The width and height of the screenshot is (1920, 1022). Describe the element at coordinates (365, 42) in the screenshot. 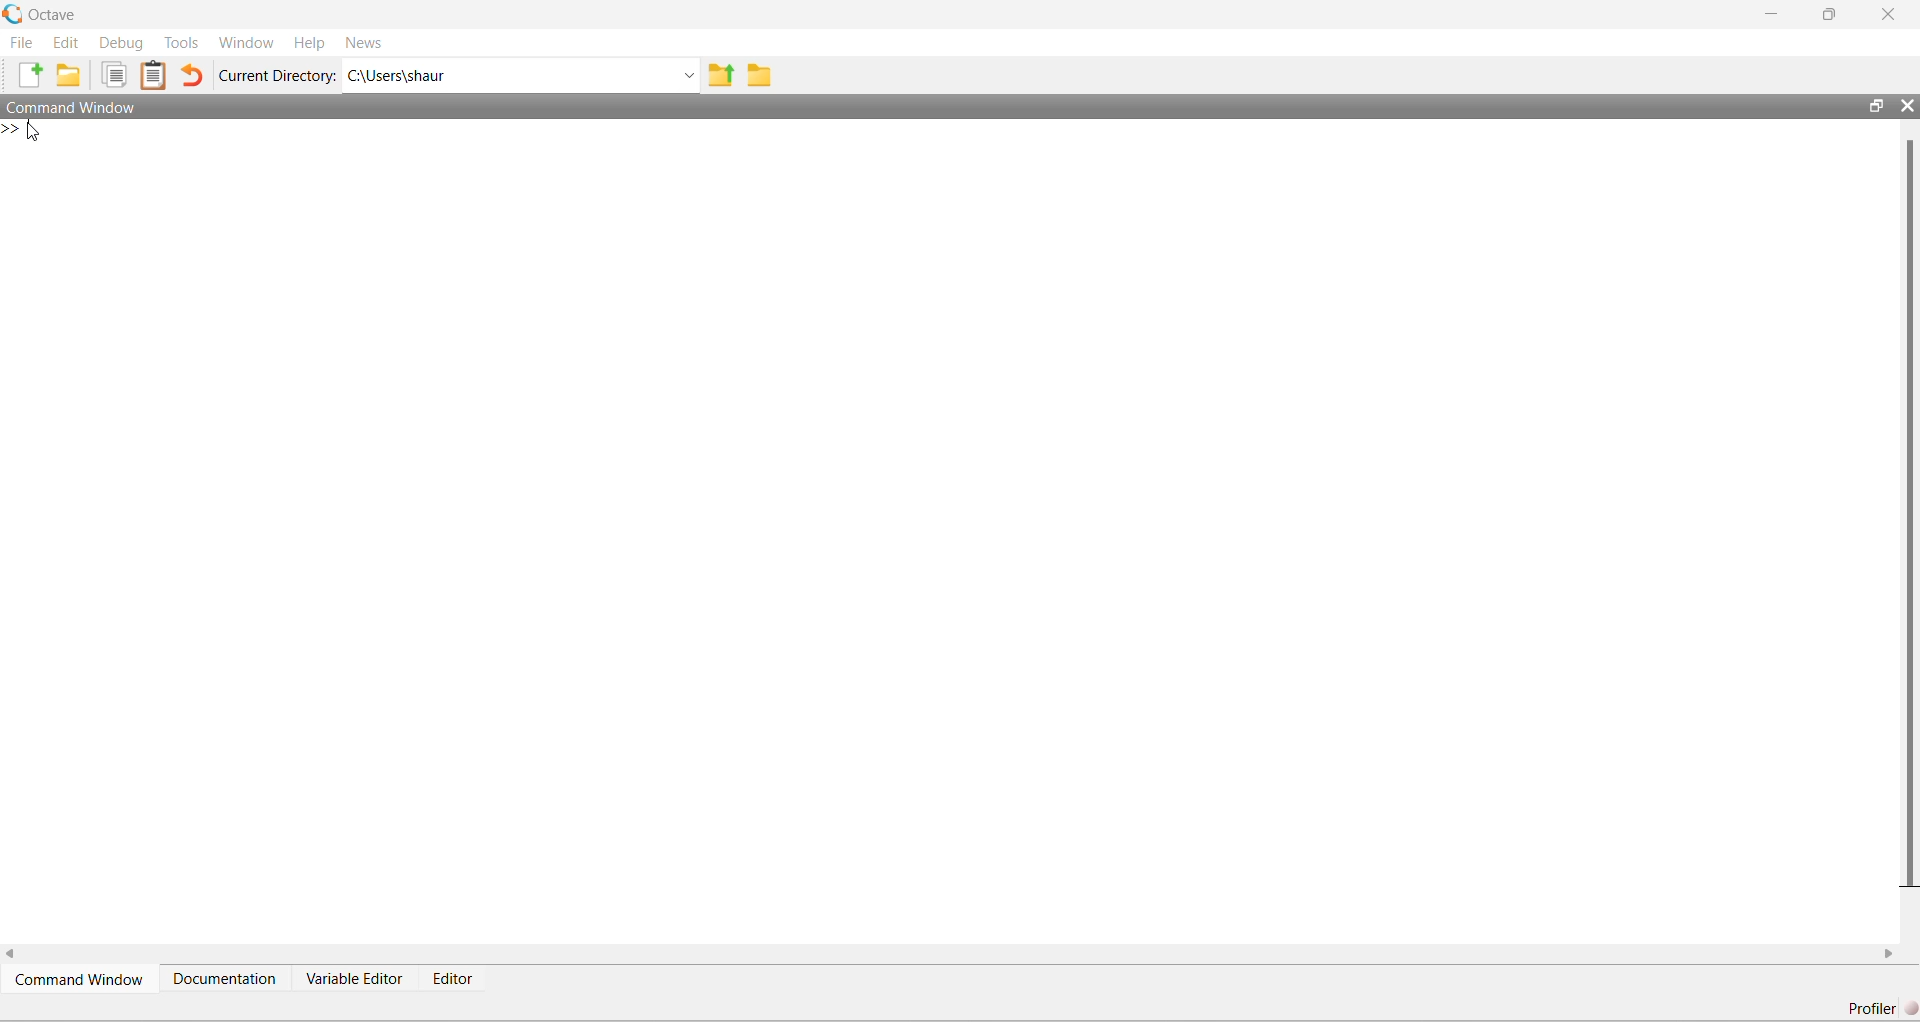

I see `News` at that location.